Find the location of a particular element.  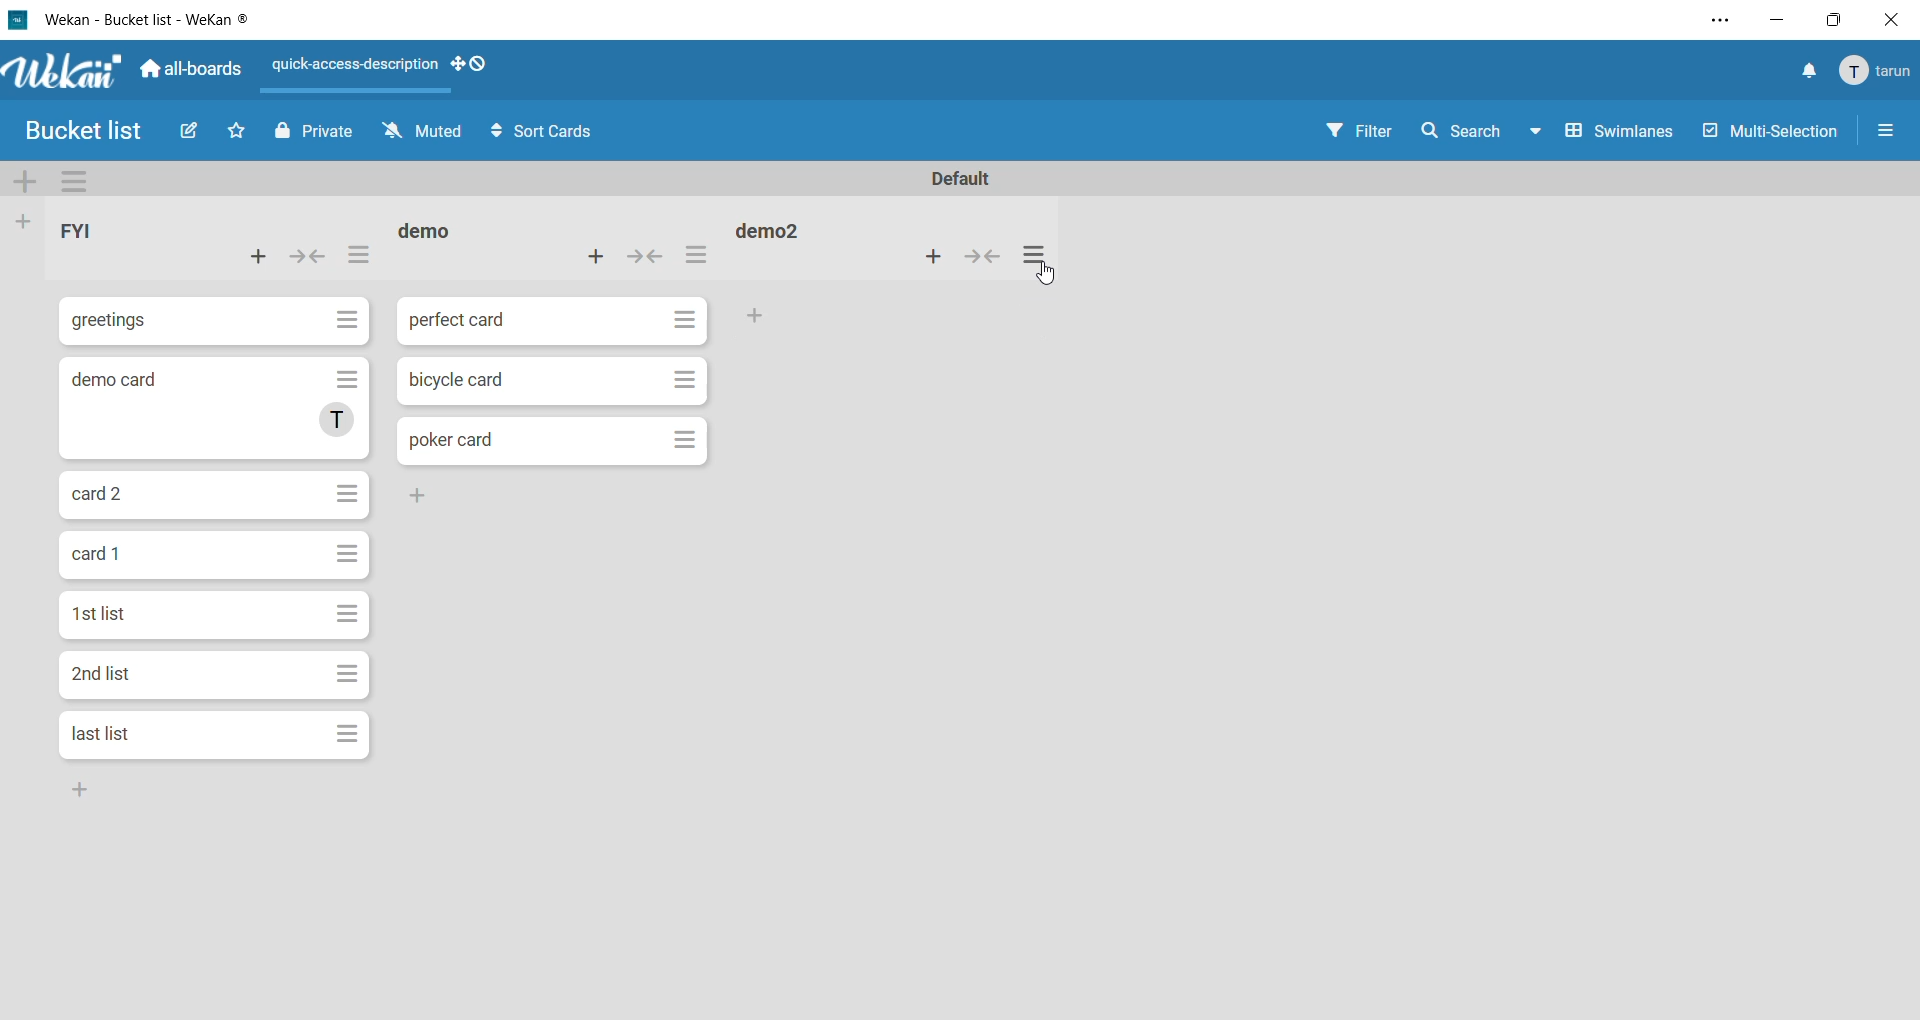

show desktop drag handles is located at coordinates (475, 65).